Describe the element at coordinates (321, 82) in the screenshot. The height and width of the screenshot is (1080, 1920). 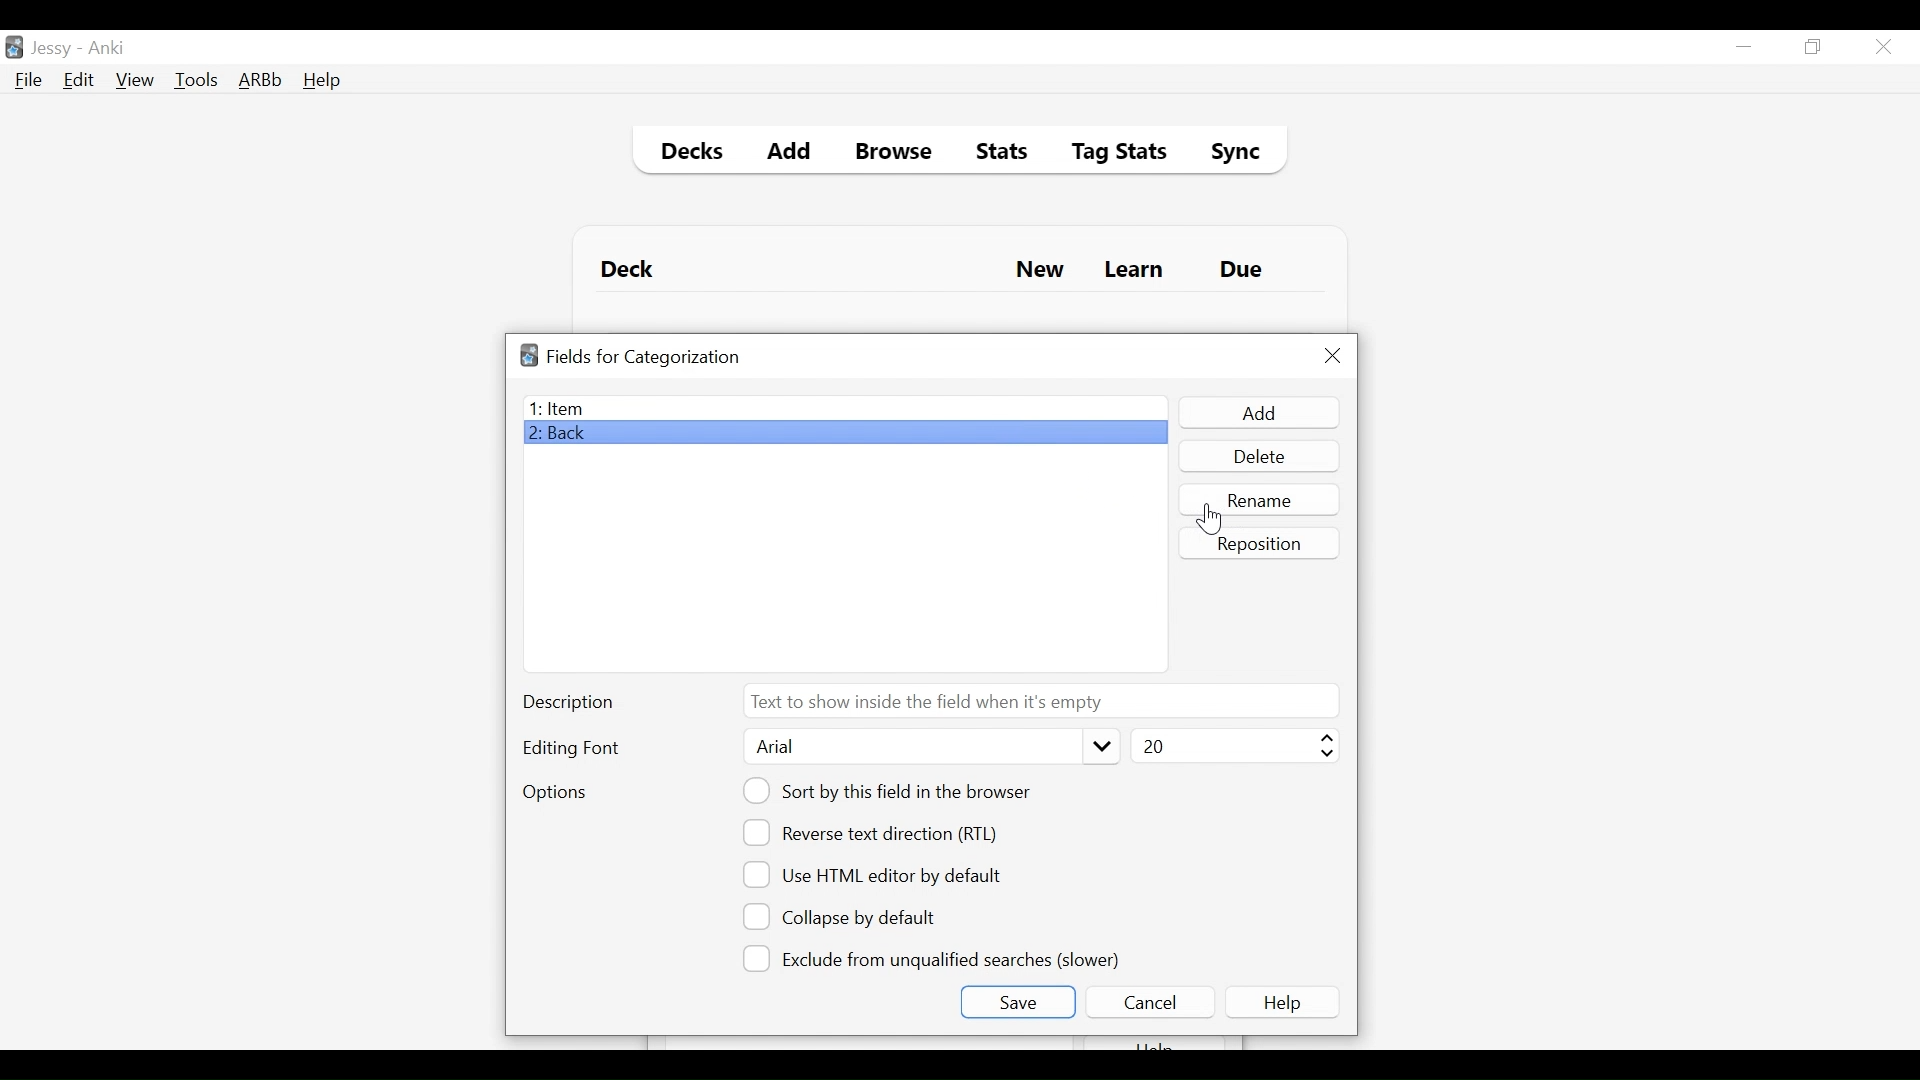
I see `Help` at that location.